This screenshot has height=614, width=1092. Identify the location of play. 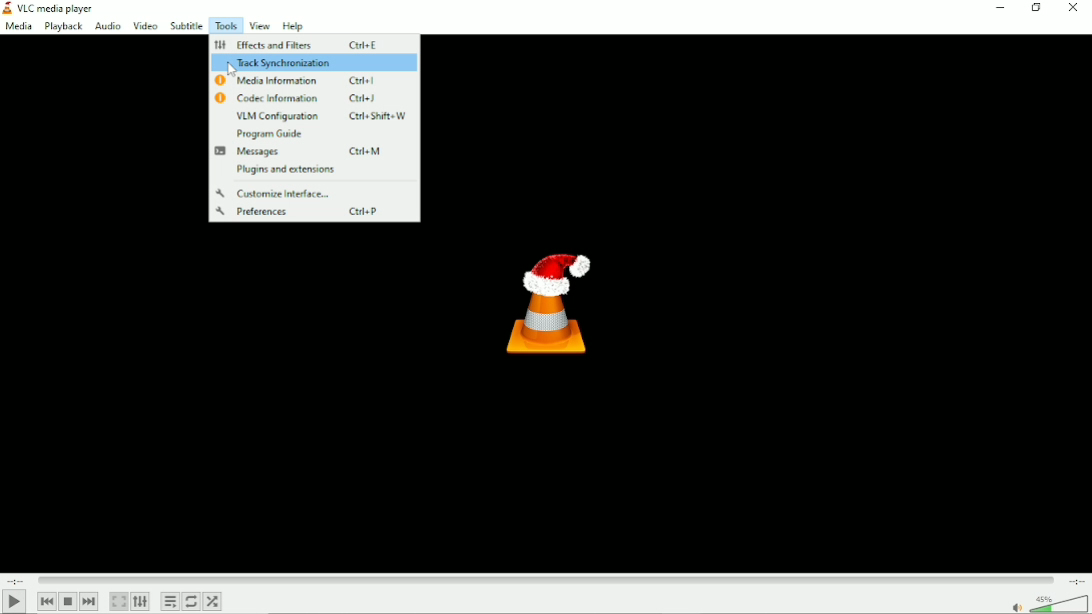
(14, 602).